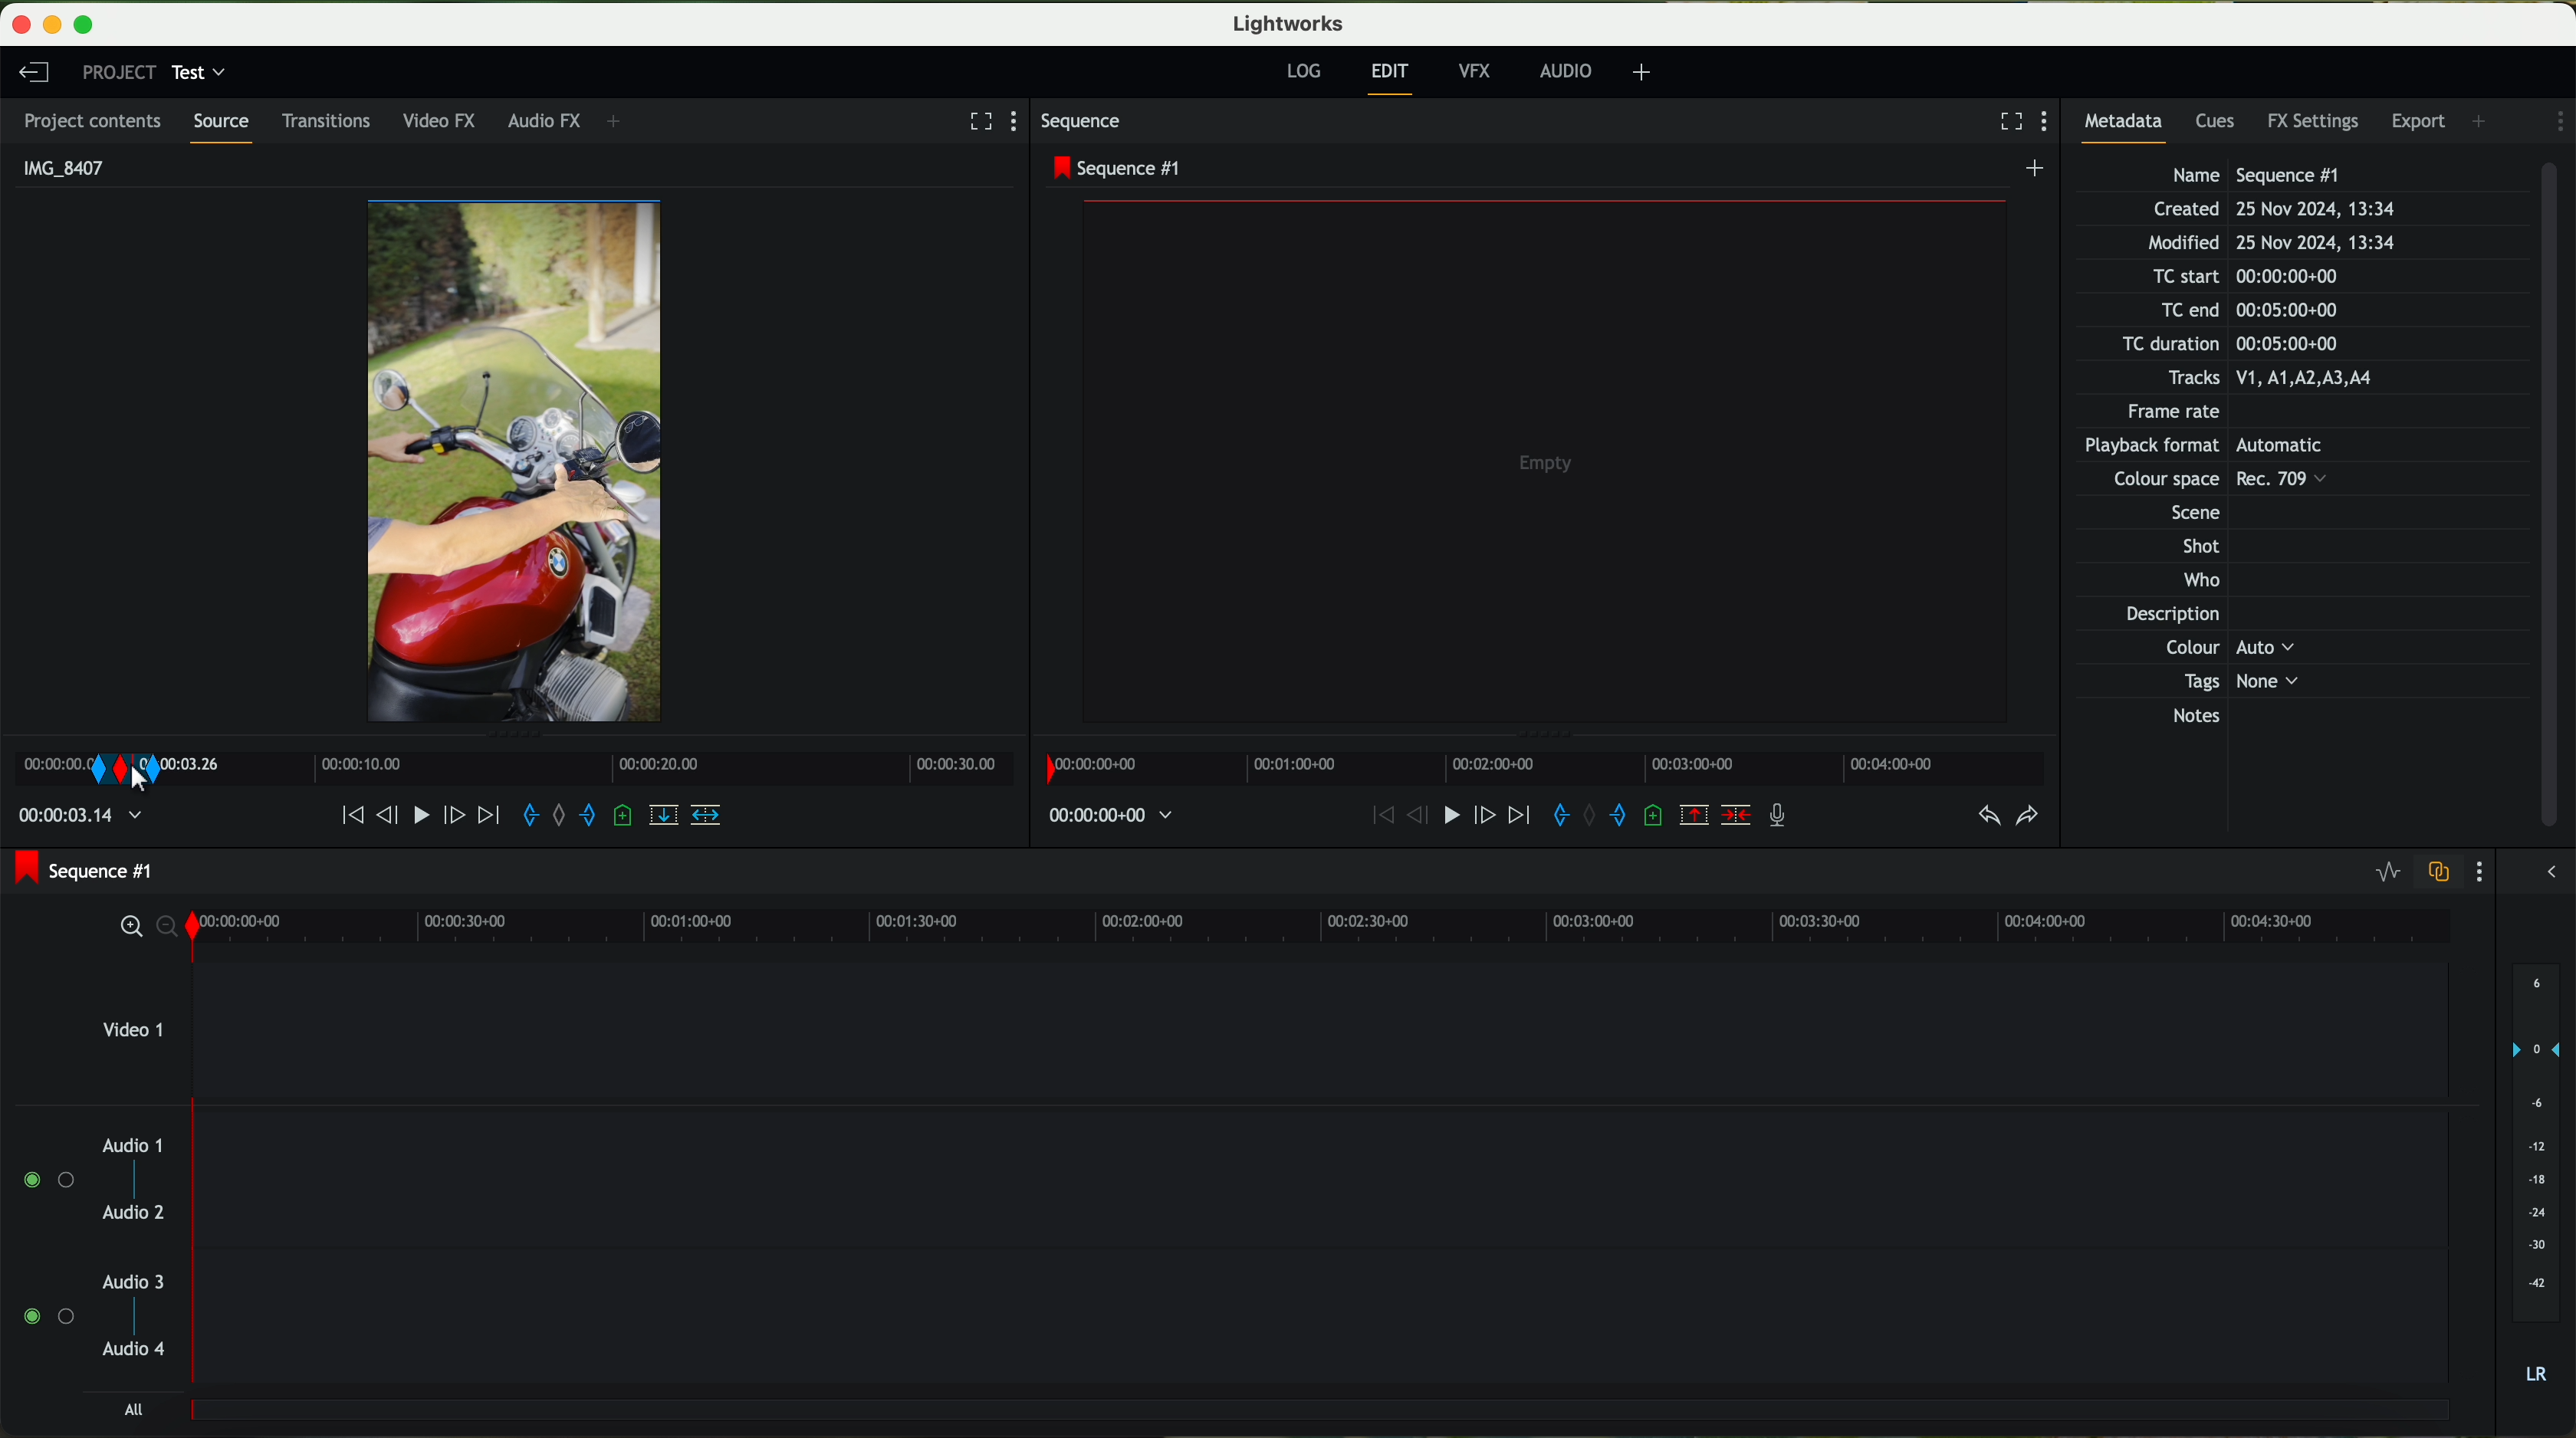  Describe the element at coordinates (31, 71) in the screenshot. I see `leave` at that location.